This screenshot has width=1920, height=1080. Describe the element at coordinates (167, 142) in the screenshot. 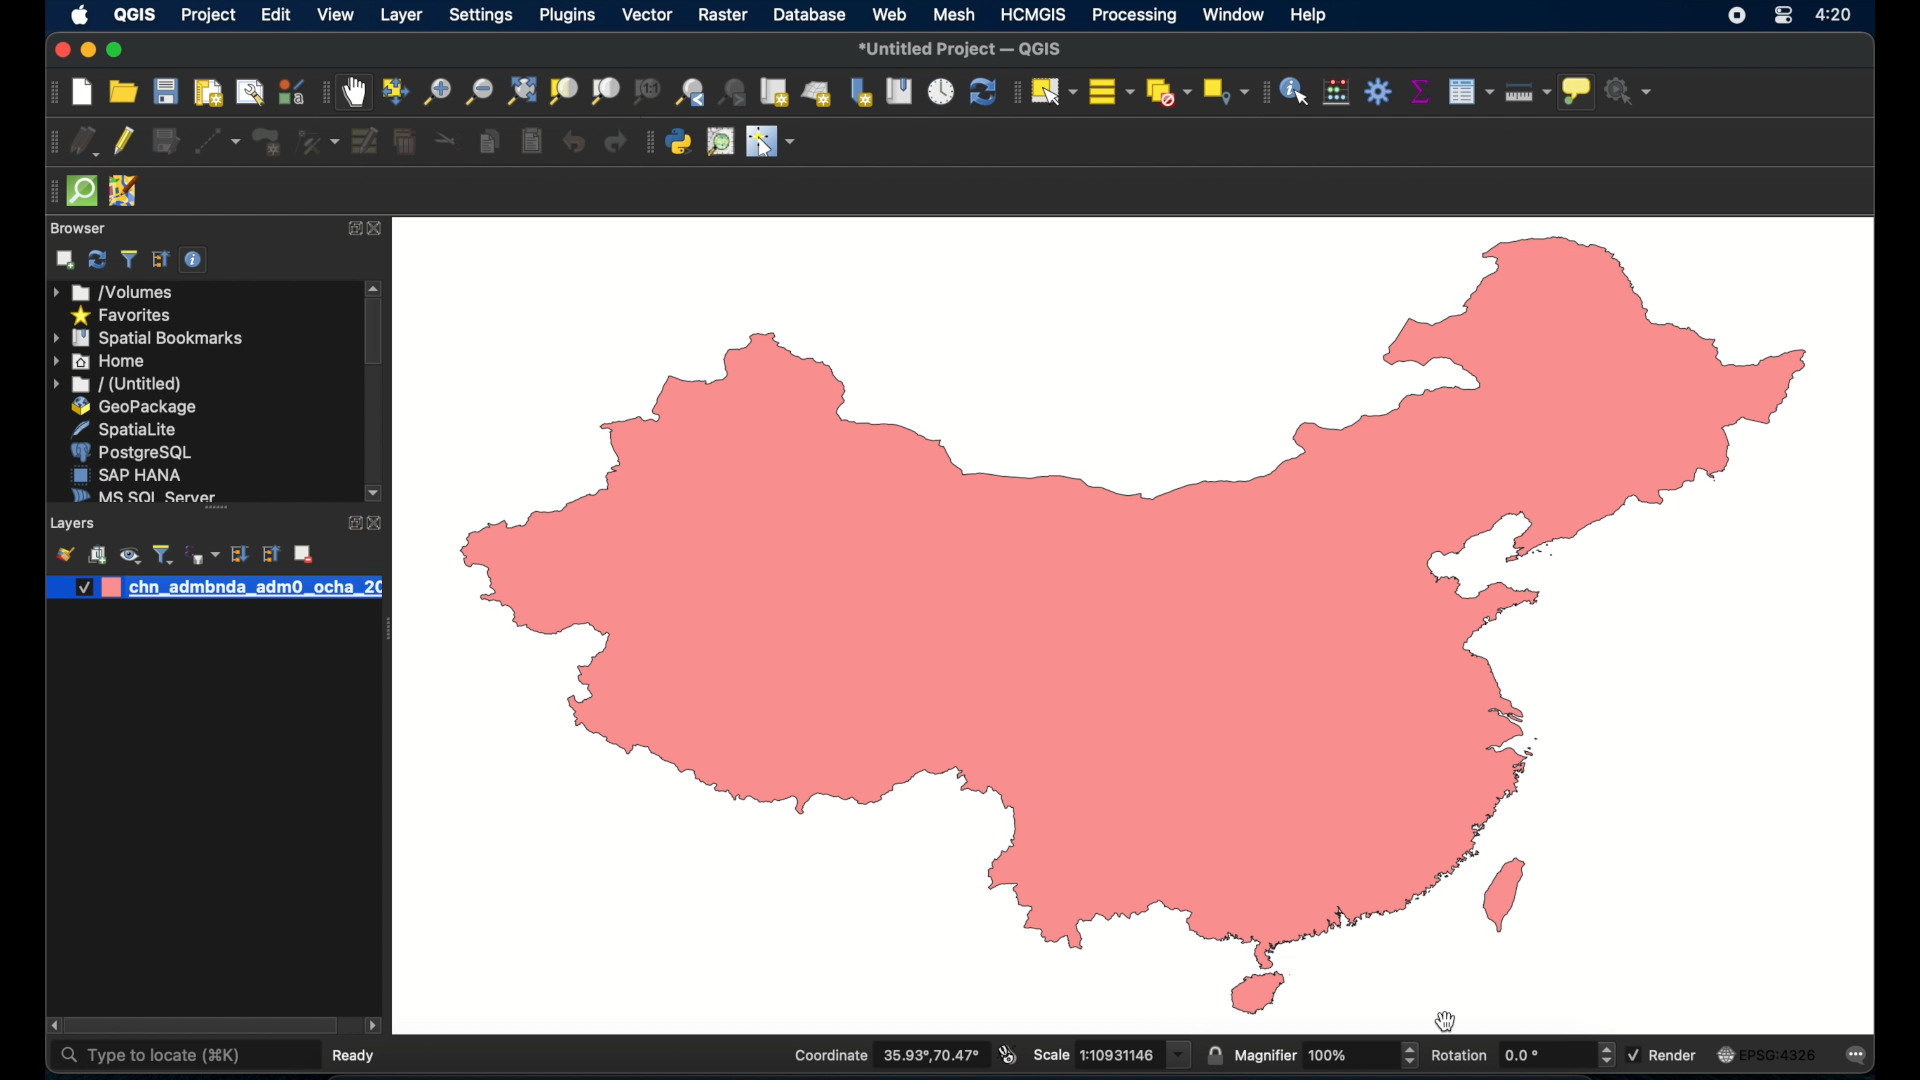

I see `save edits` at that location.